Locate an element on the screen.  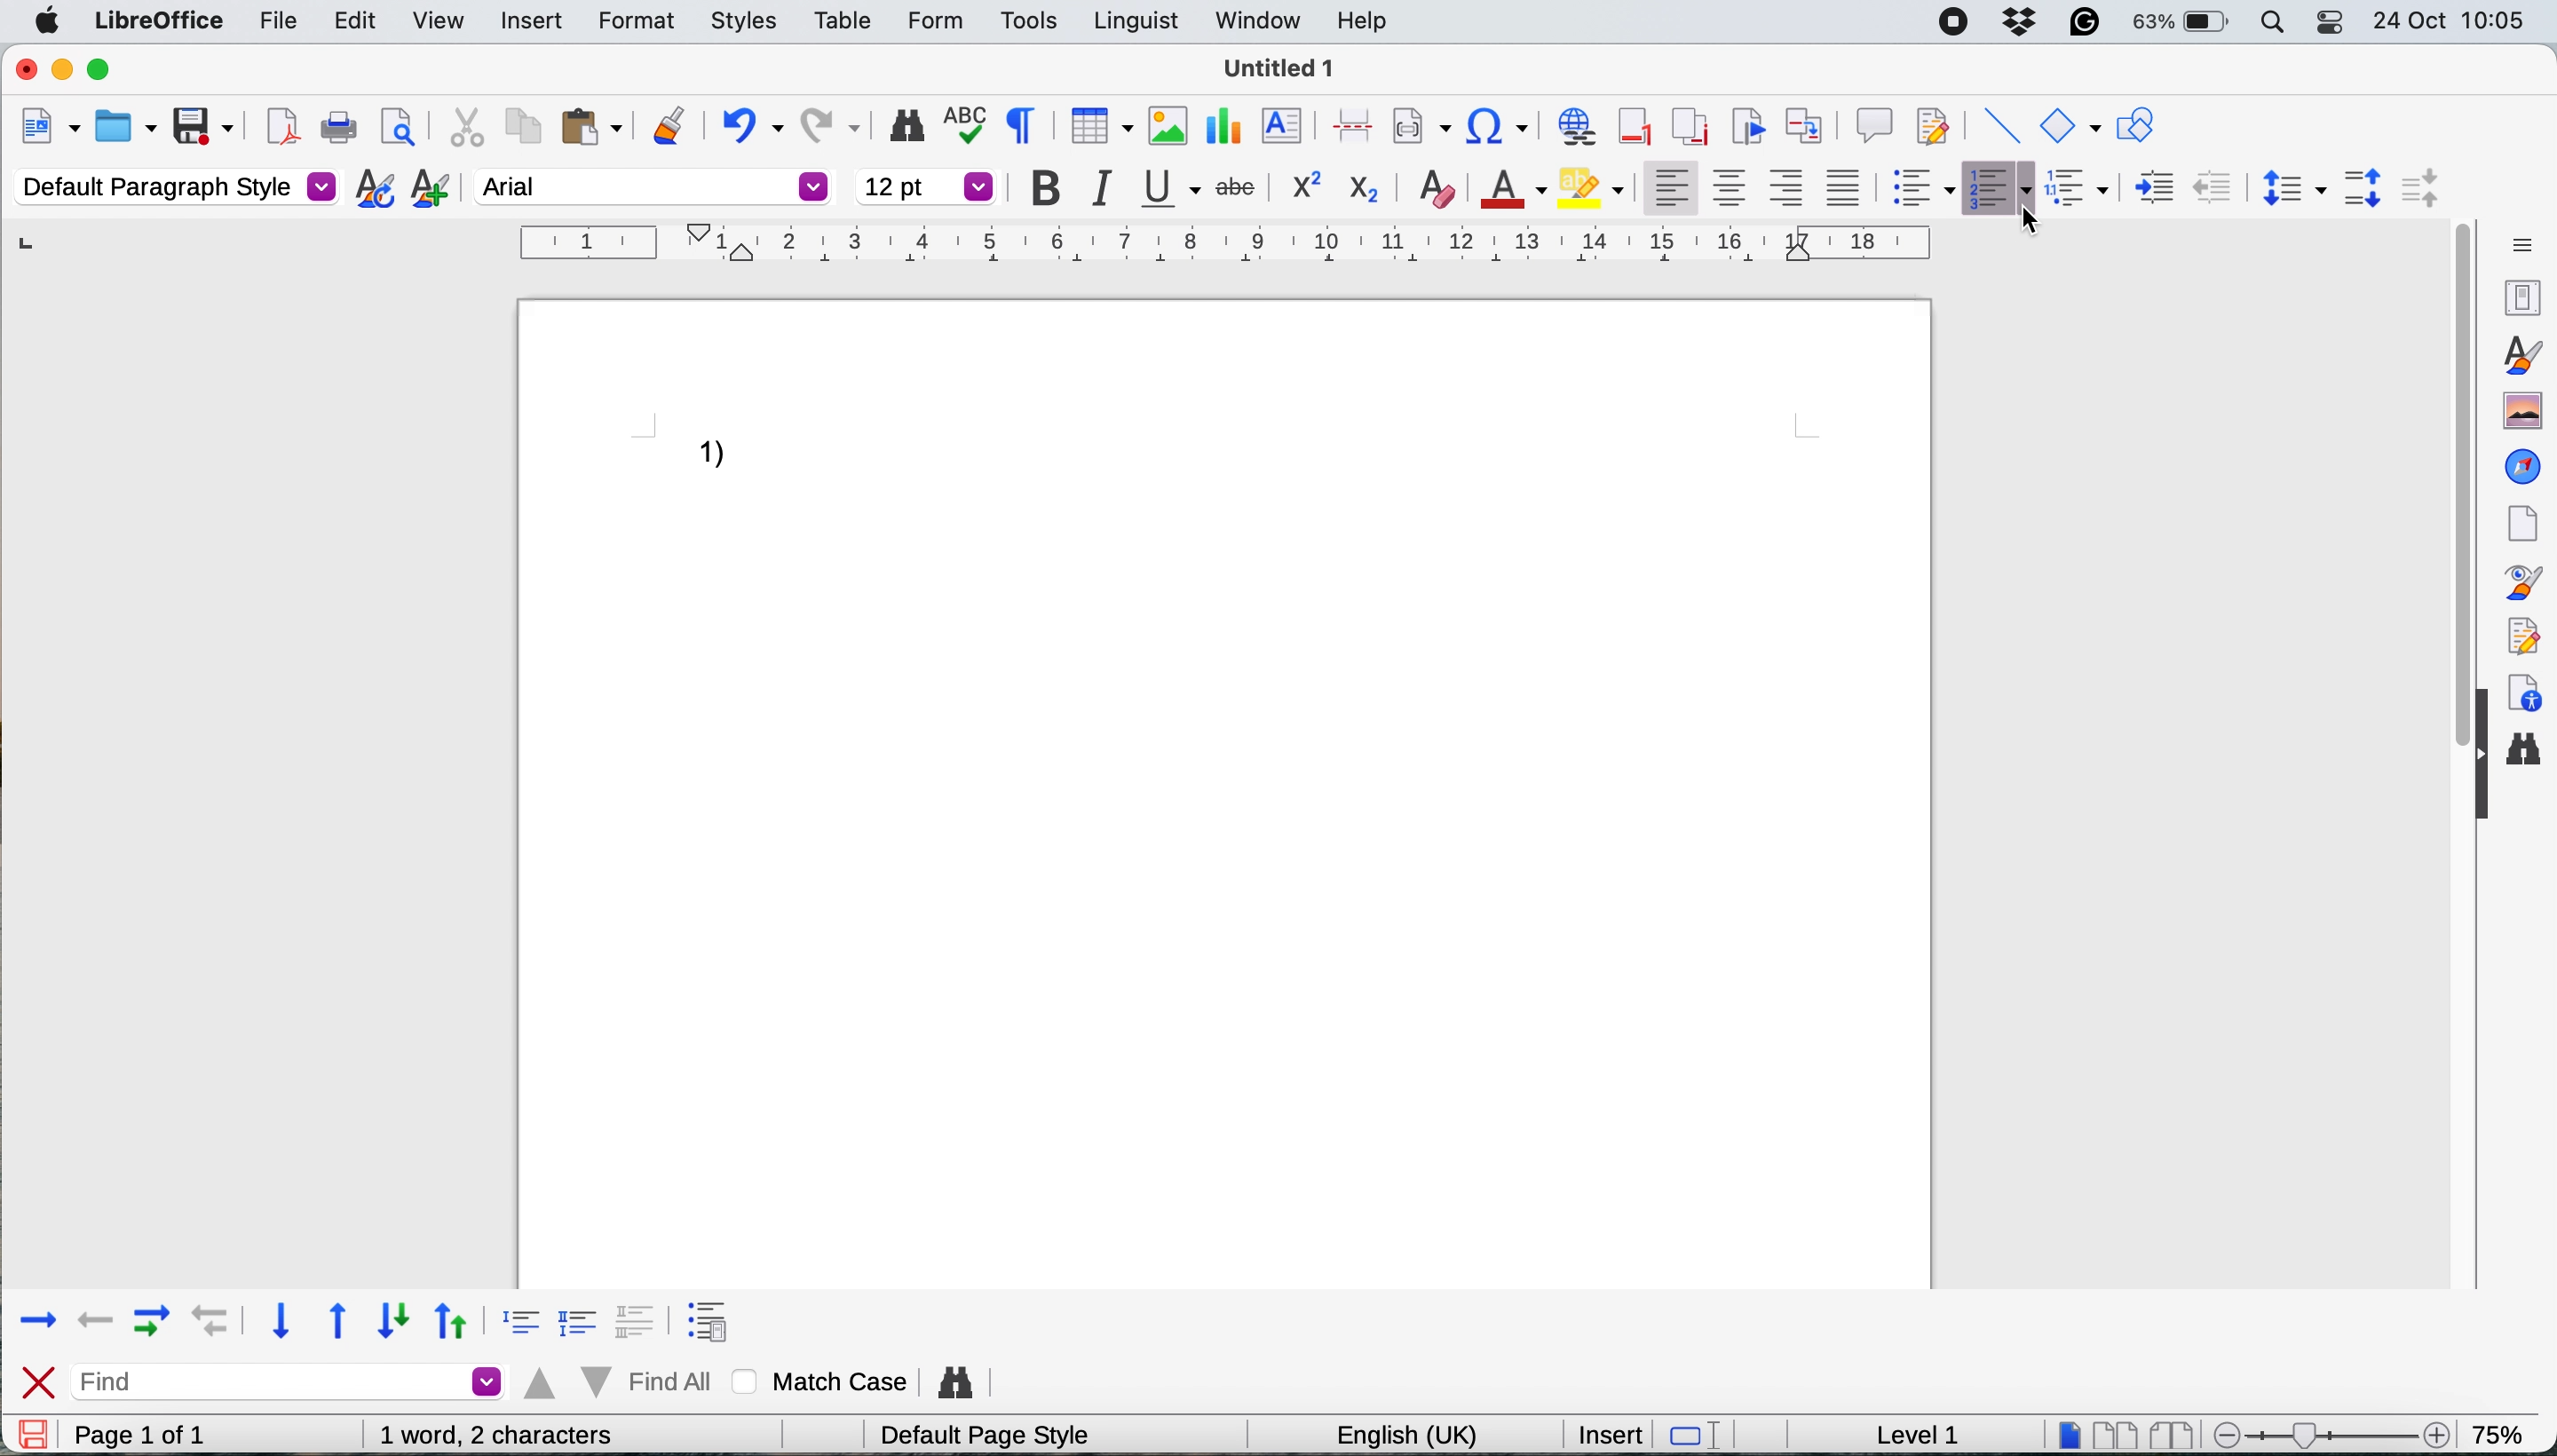
Untitled 1 is located at coordinates (1279, 69).